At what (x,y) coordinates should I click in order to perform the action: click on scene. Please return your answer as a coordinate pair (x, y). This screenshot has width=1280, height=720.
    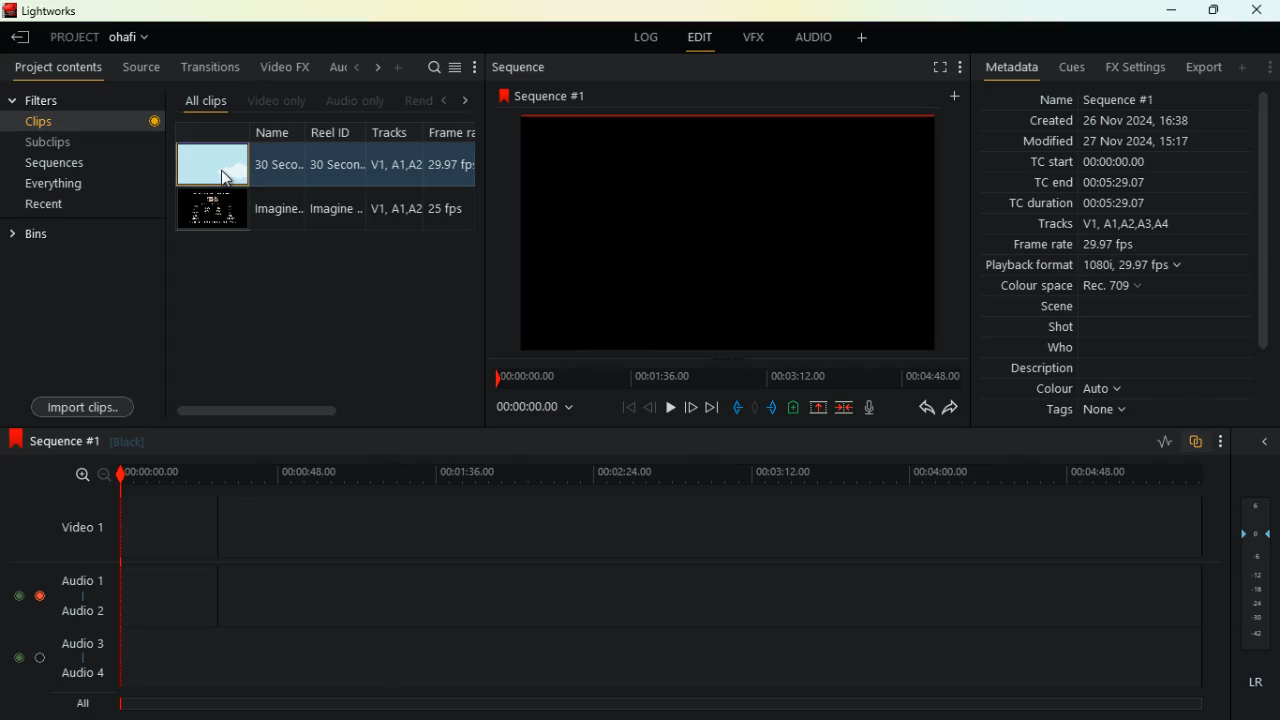
    Looking at the image, I should click on (1035, 309).